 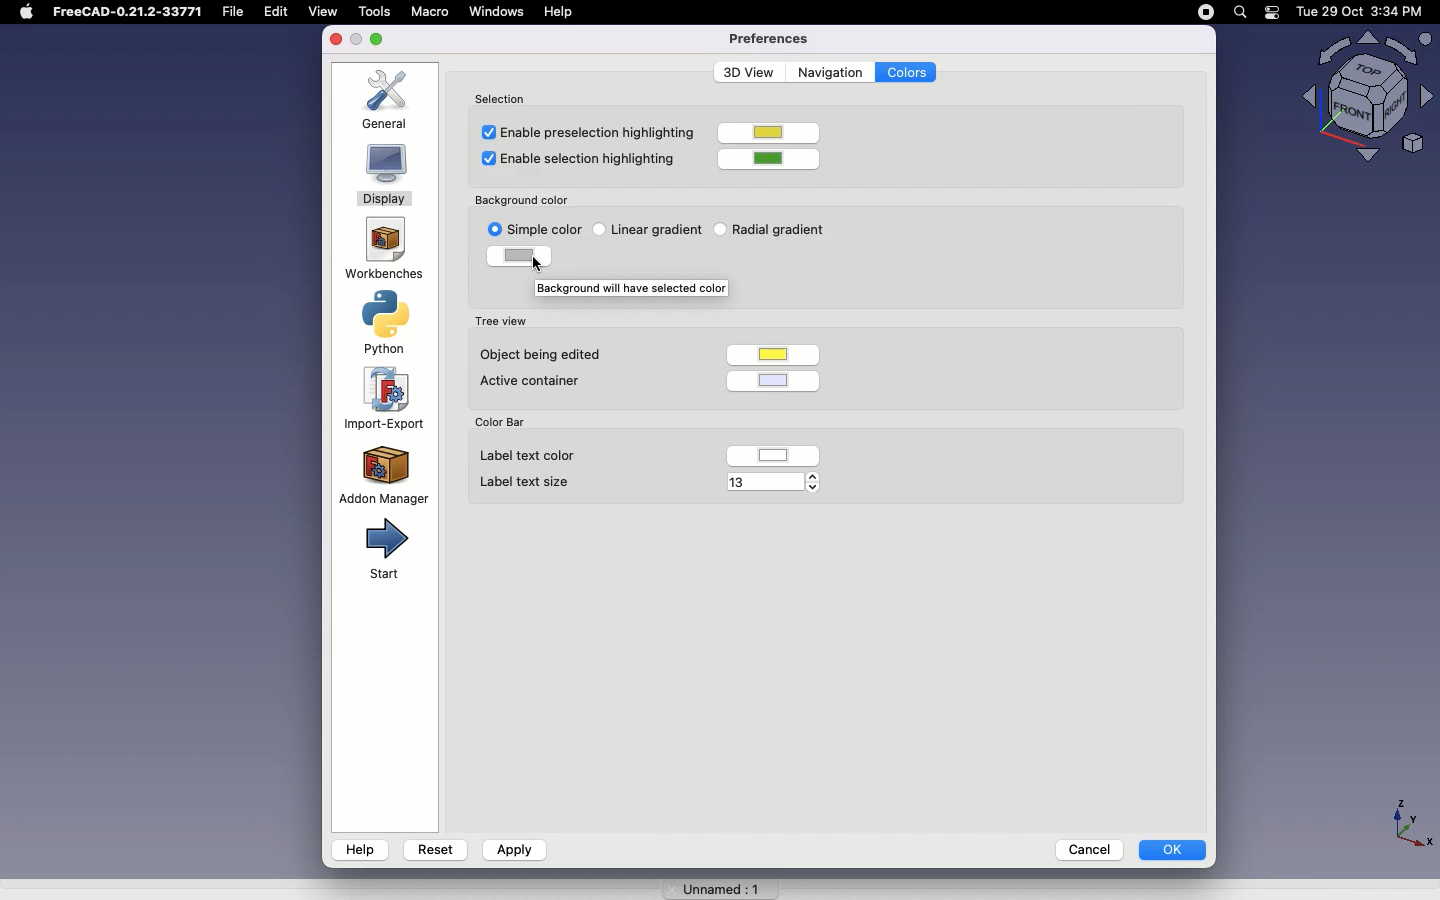 What do you see at coordinates (522, 256) in the screenshot?
I see `color` at bounding box center [522, 256].